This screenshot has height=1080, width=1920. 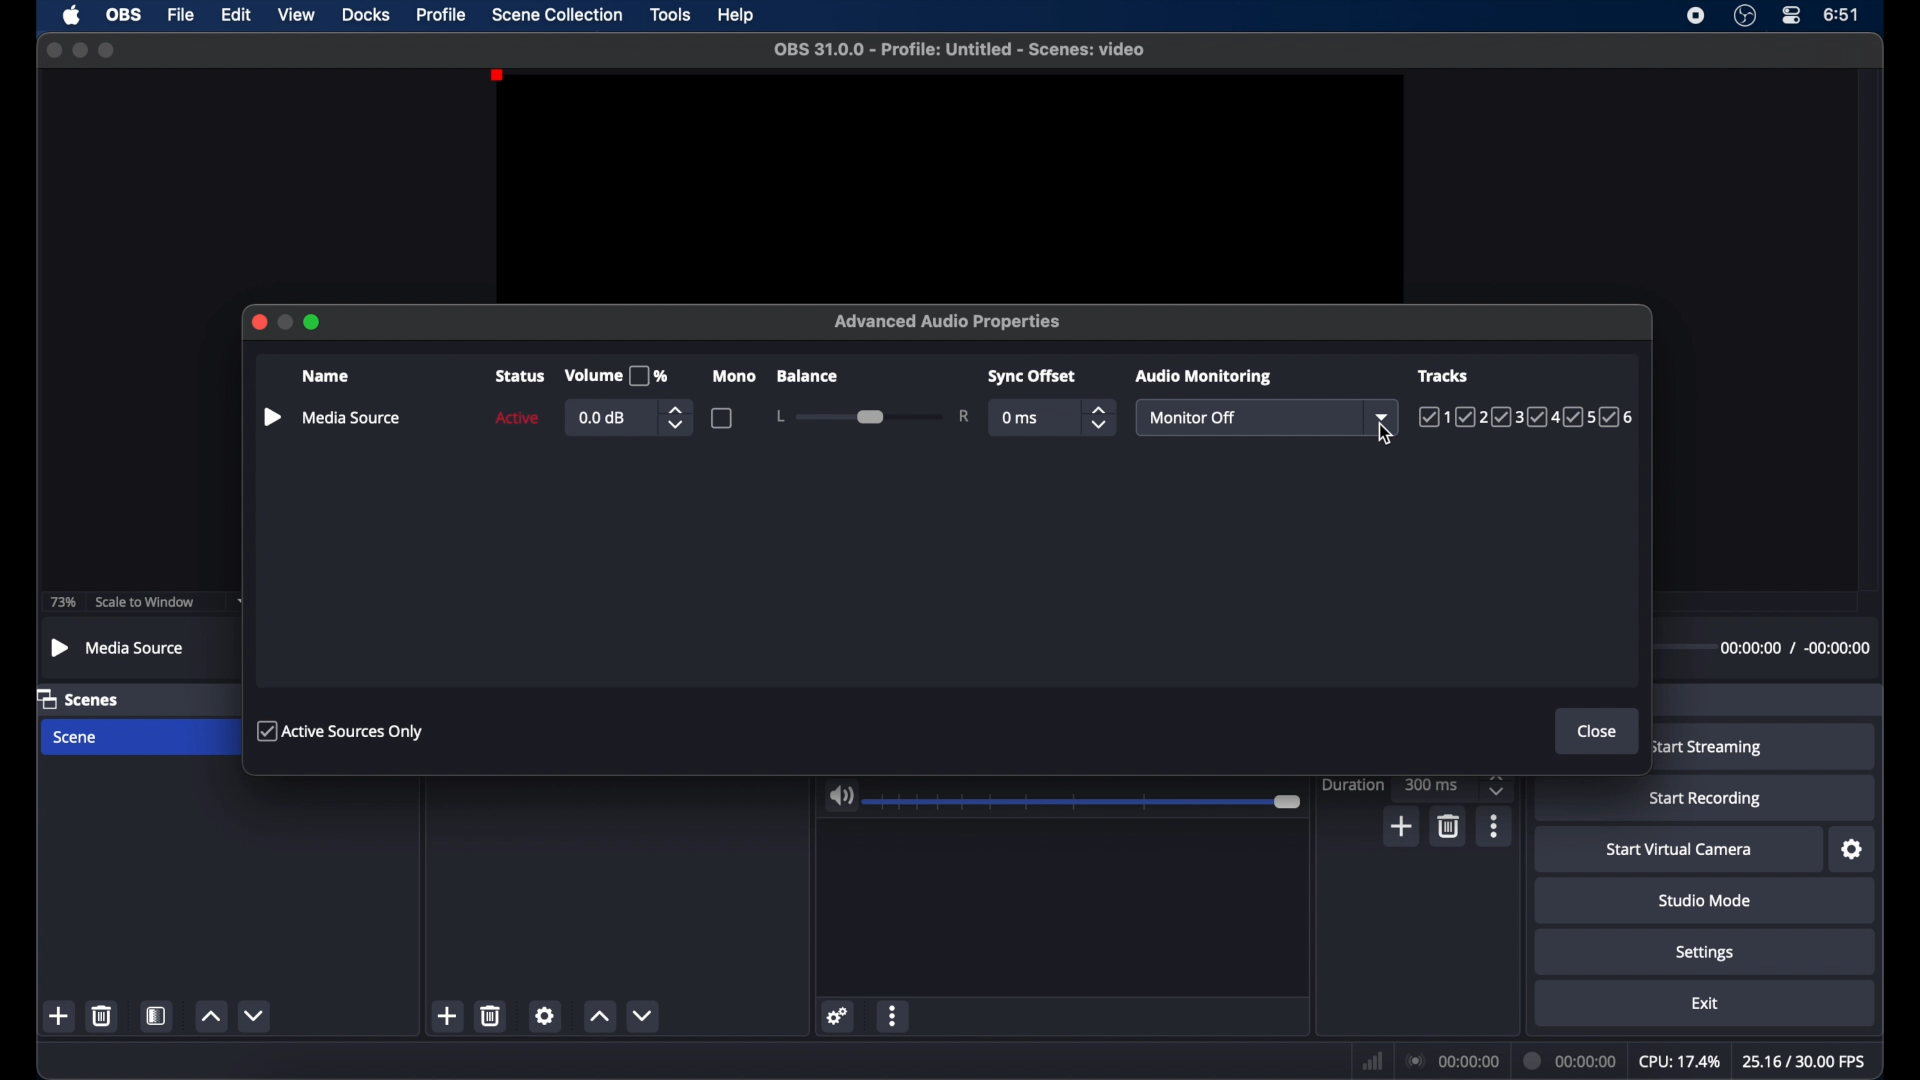 What do you see at coordinates (1598, 731) in the screenshot?
I see `close` at bounding box center [1598, 731].